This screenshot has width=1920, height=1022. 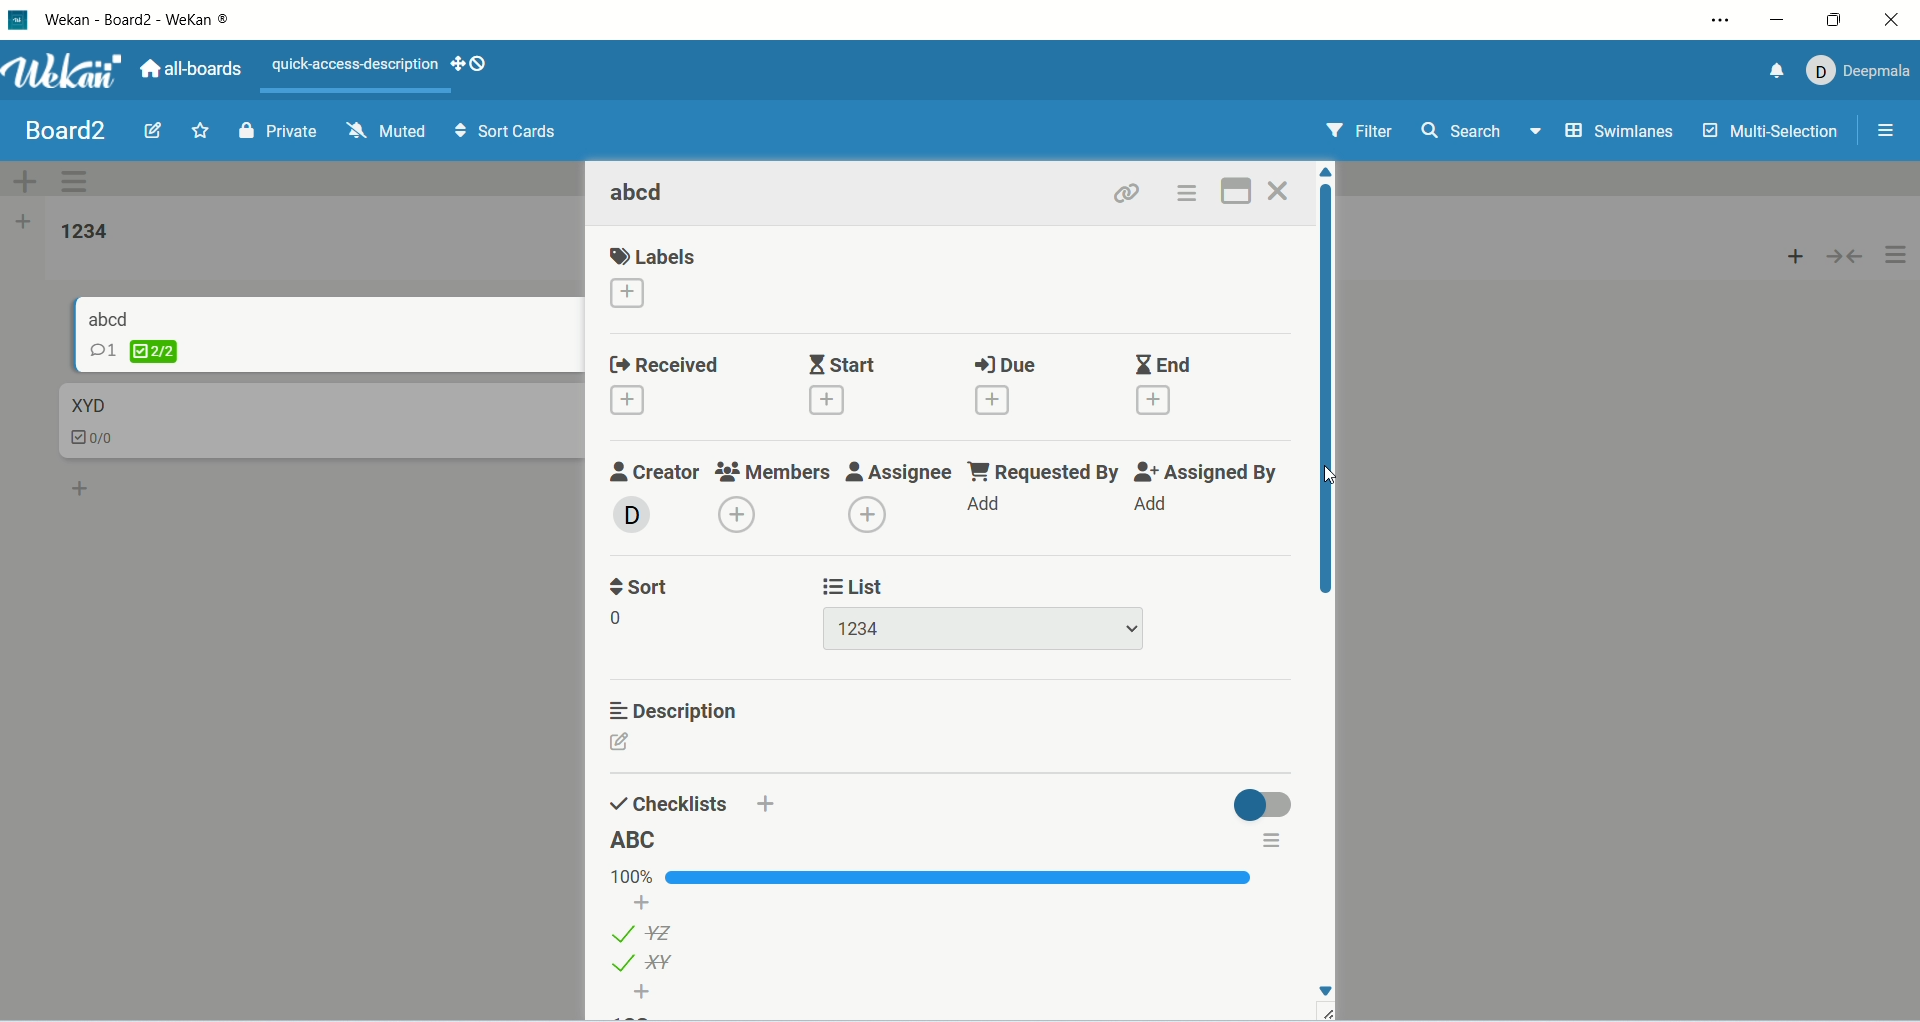 I want to click on options, so click(x=1191, y=194).